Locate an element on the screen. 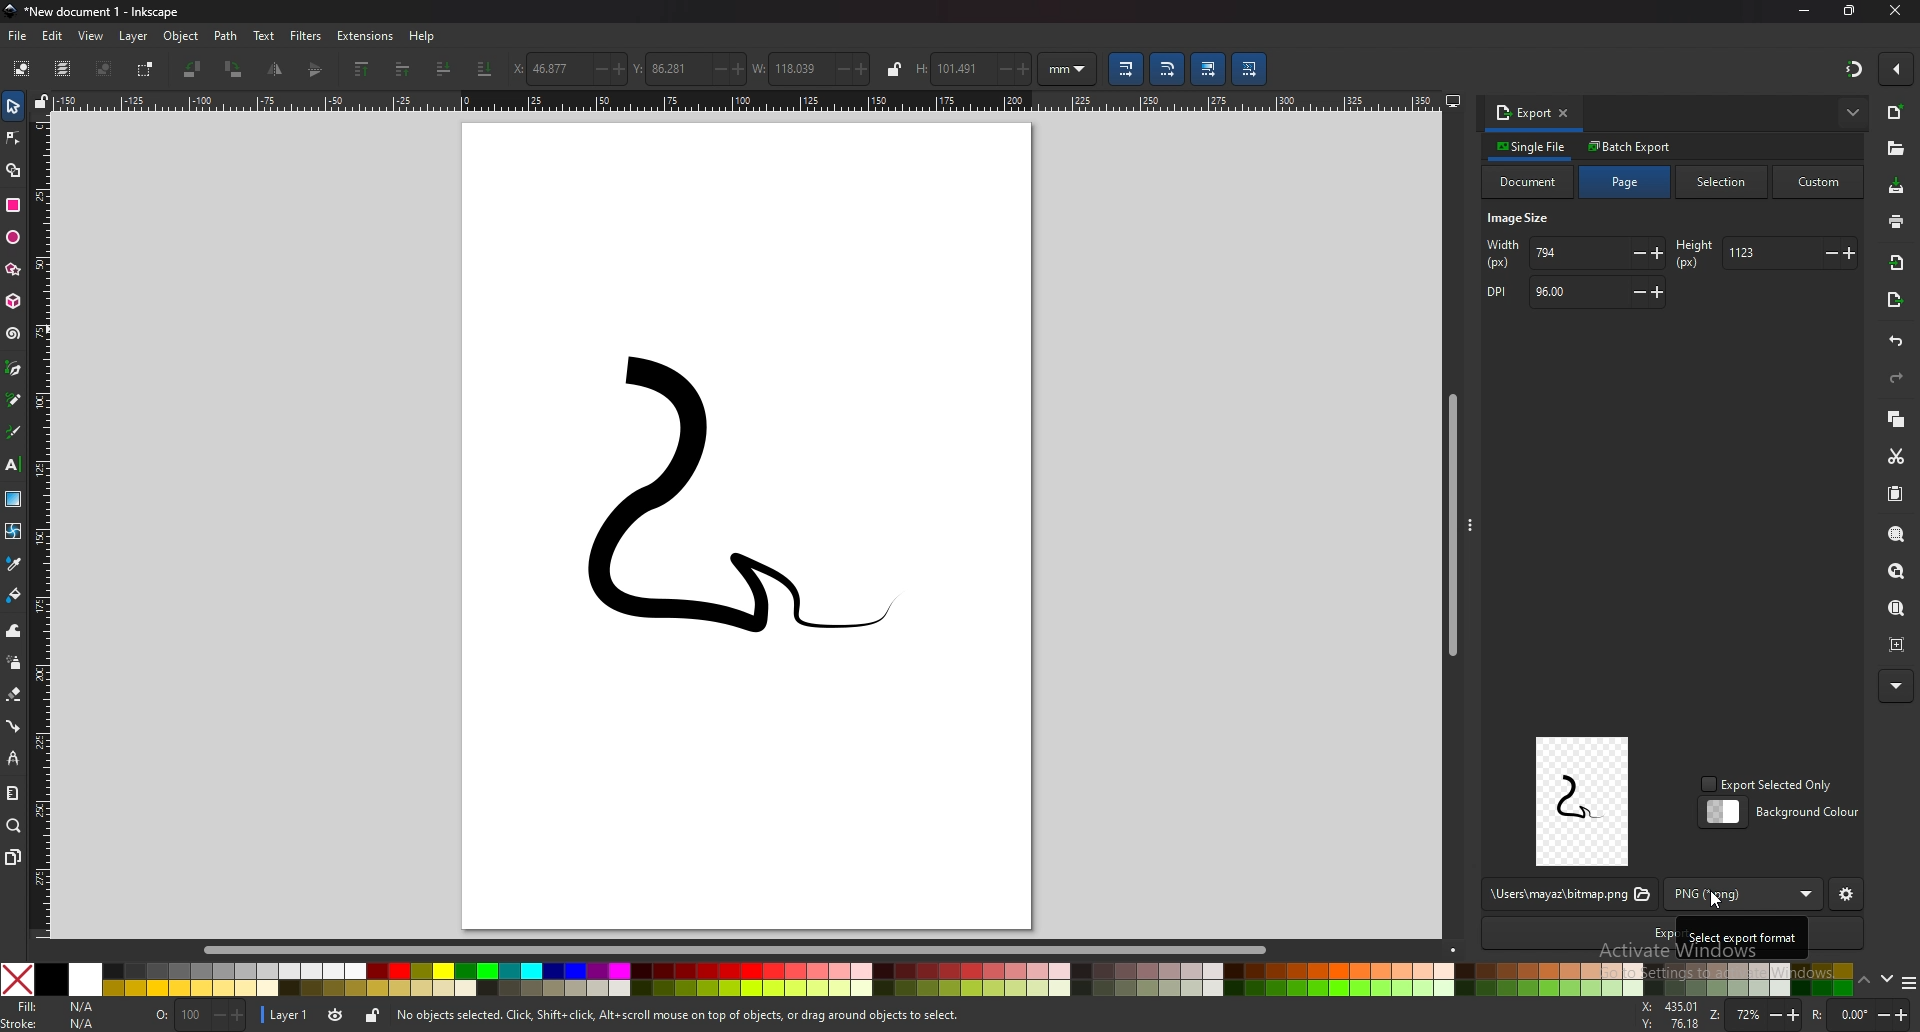  display options is located at coordinates (1452, 97).